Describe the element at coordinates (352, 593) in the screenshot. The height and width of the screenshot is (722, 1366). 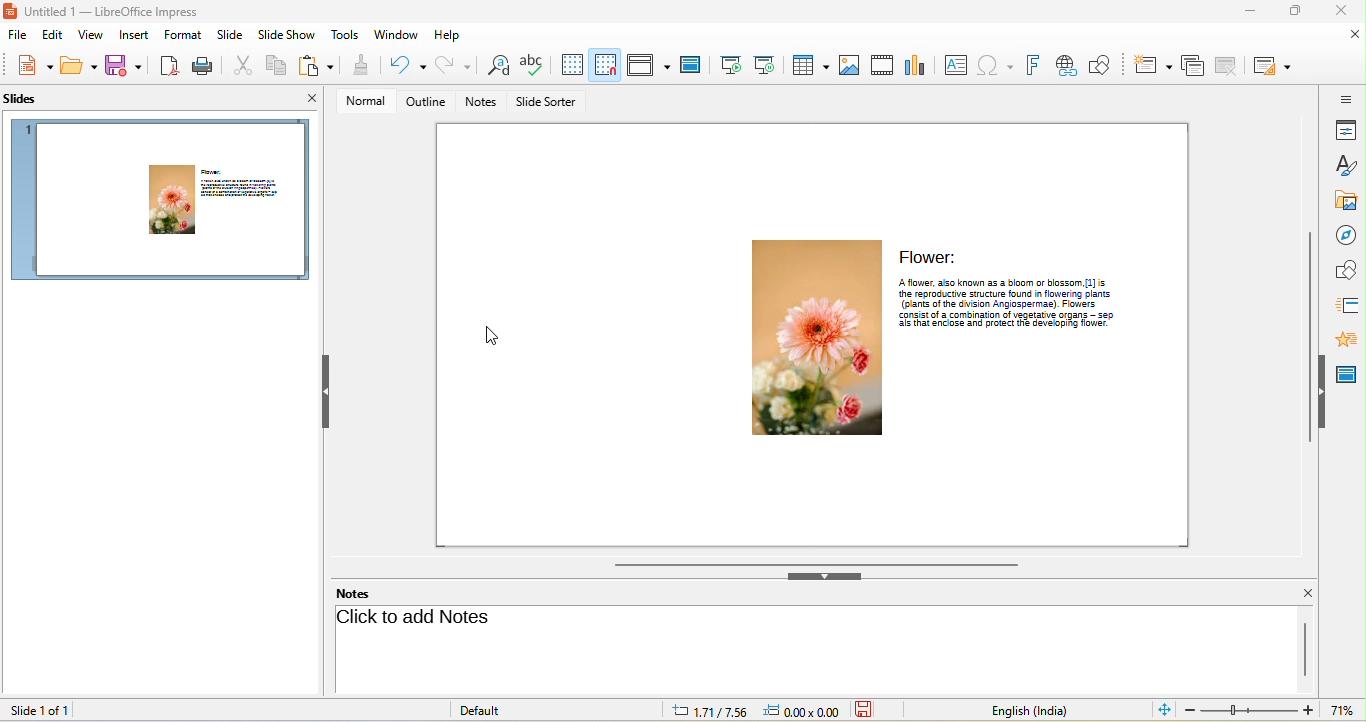
I see `notes` at that location.